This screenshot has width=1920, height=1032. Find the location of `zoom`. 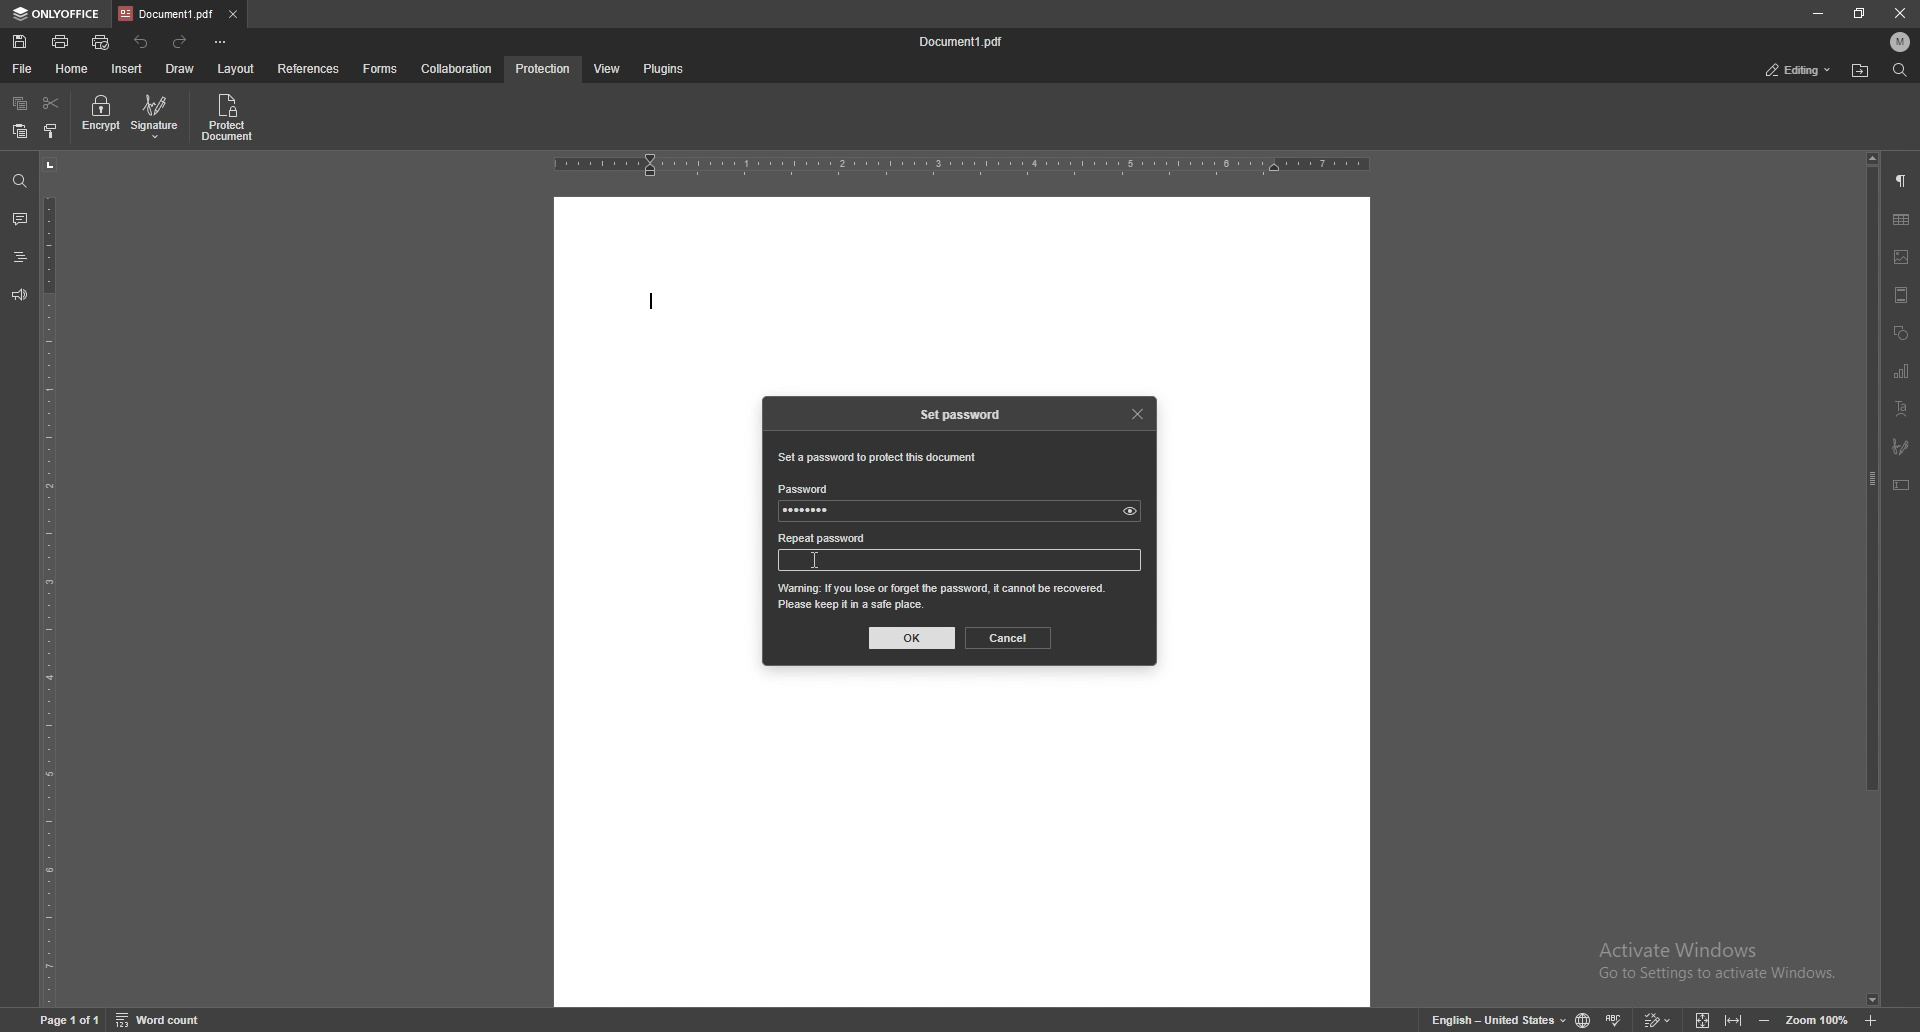

zoom is located at coordinates (1818, 1019).